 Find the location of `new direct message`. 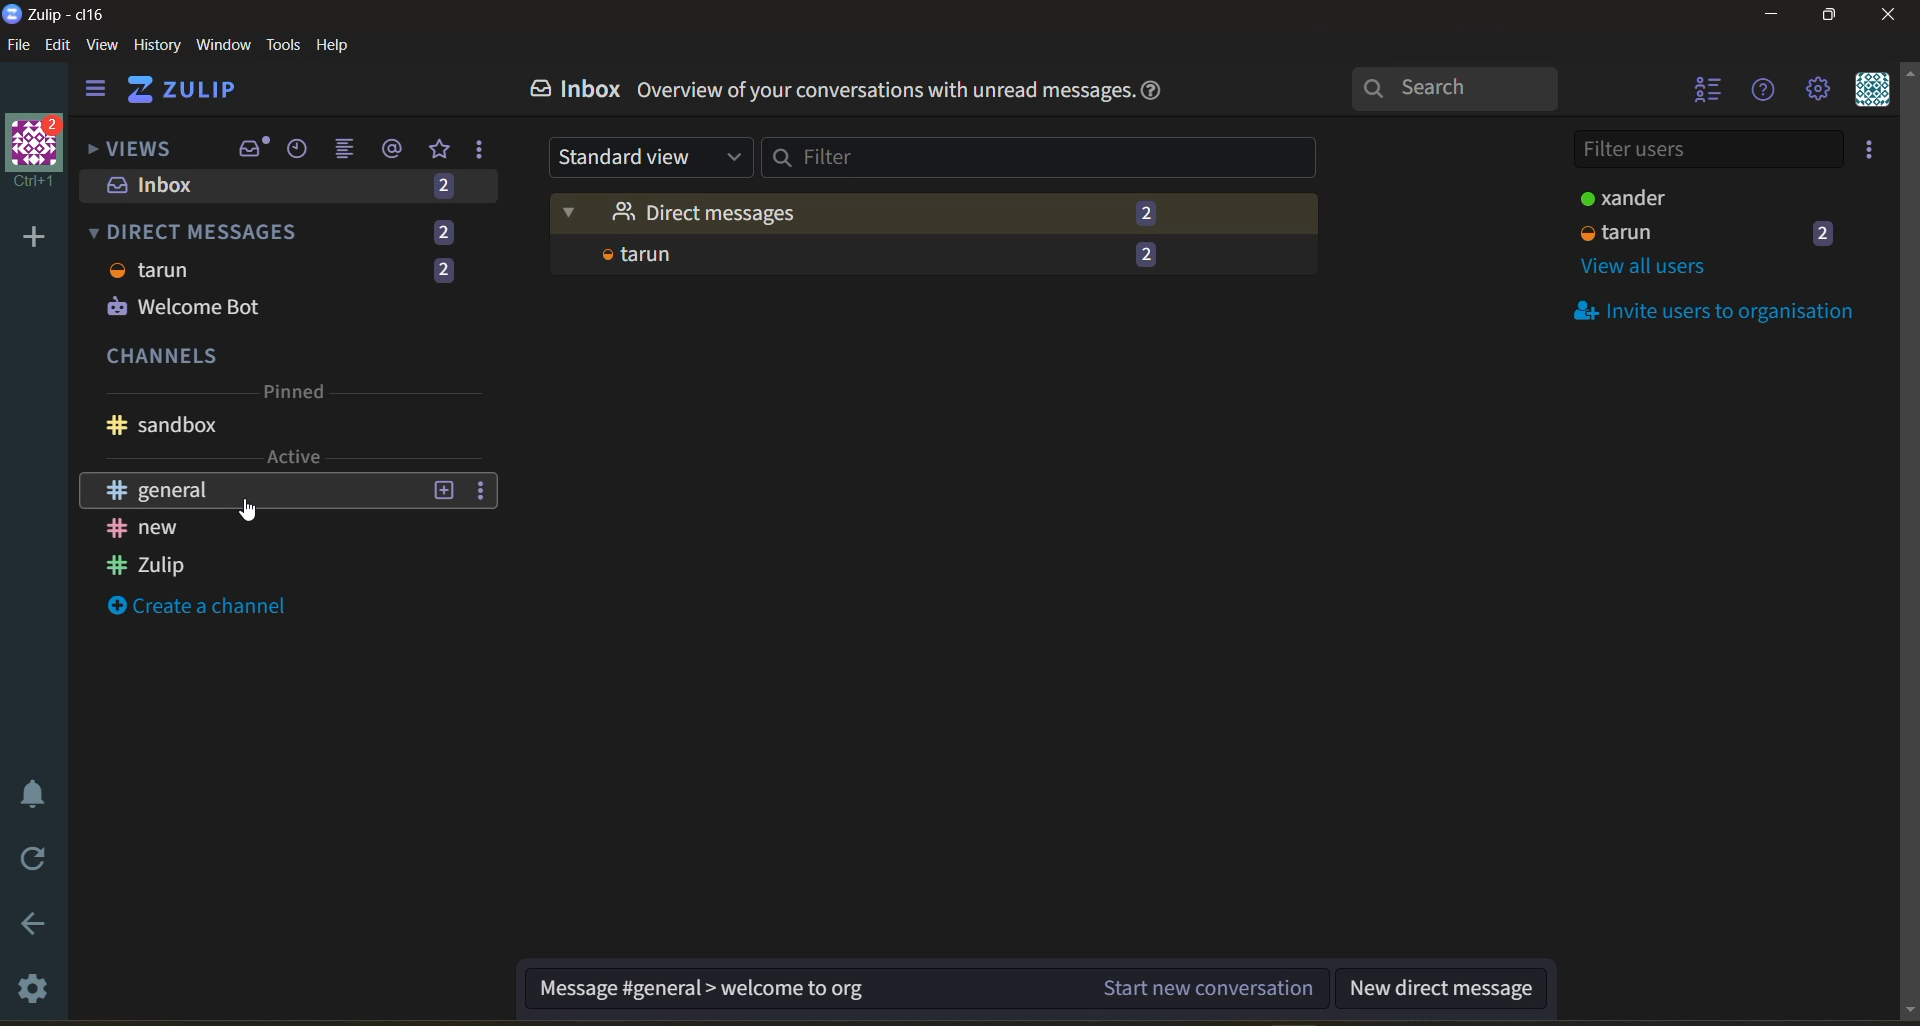

new direct message is located at coordinates (1450, 986).